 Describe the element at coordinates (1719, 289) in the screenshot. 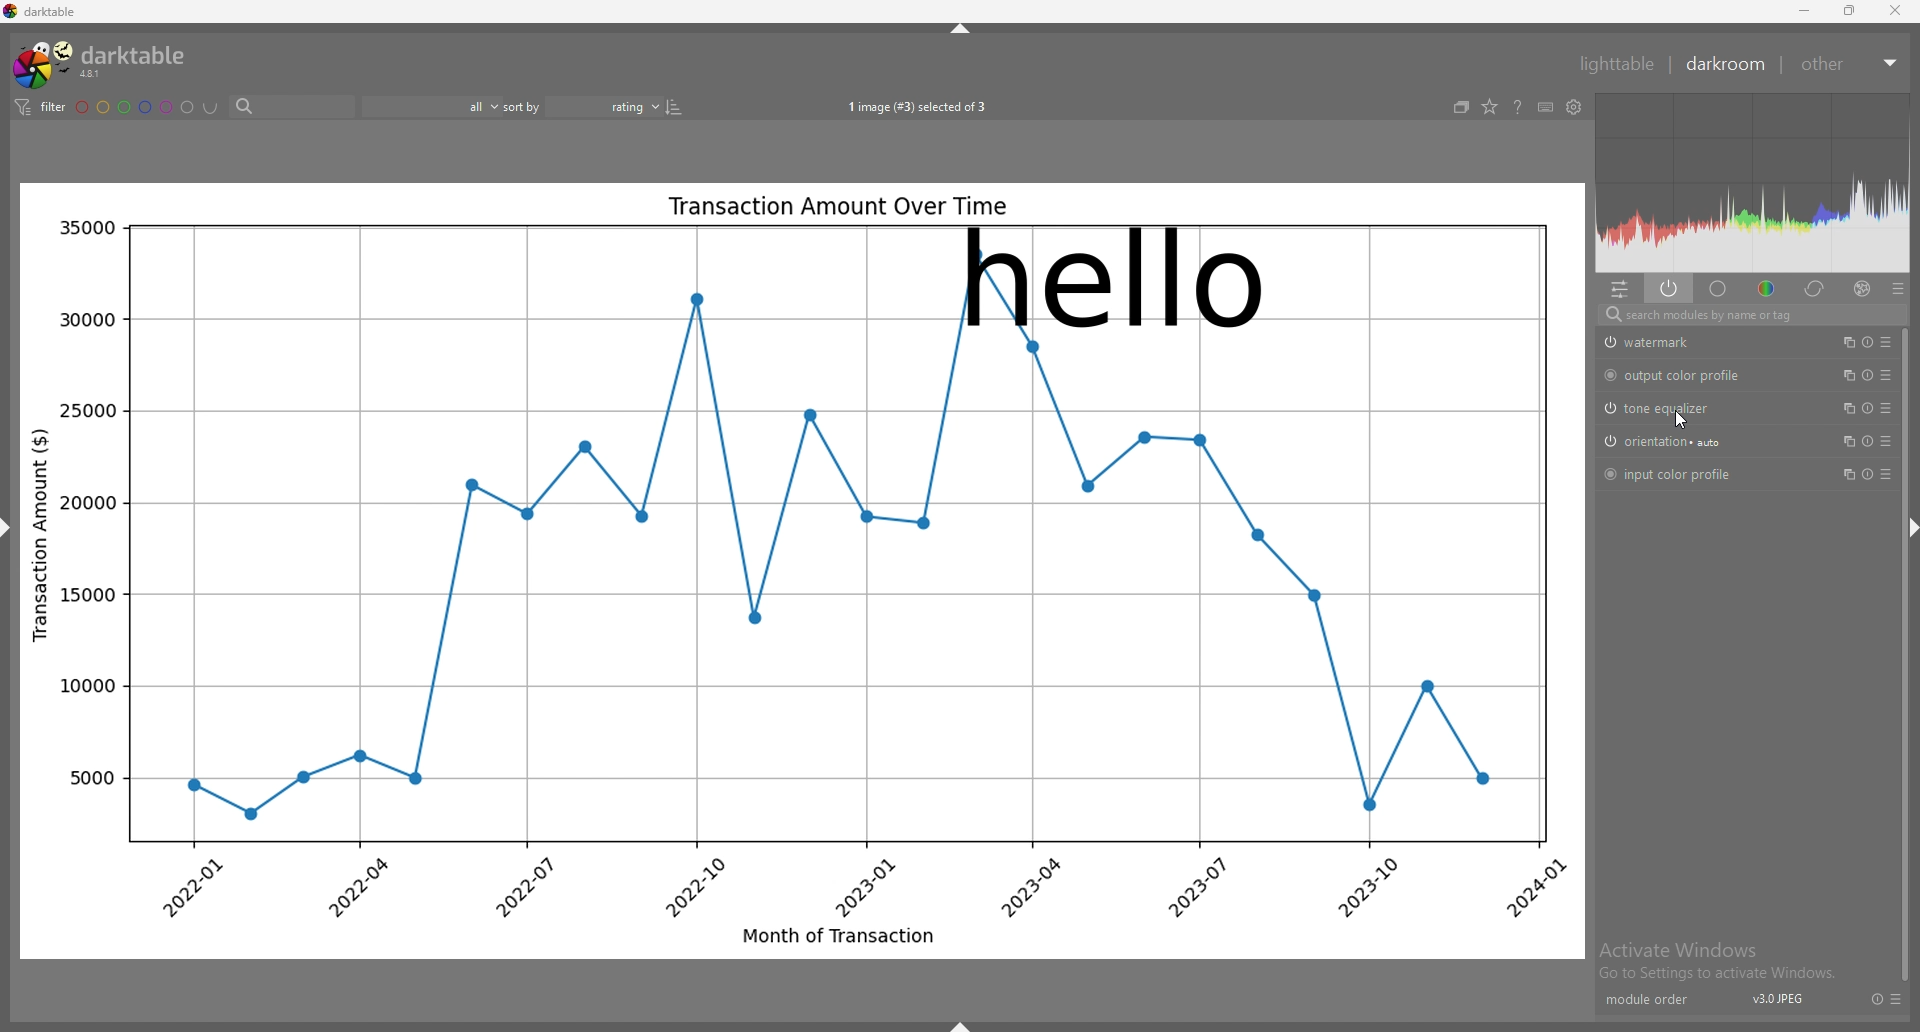

I see `base` at that location.